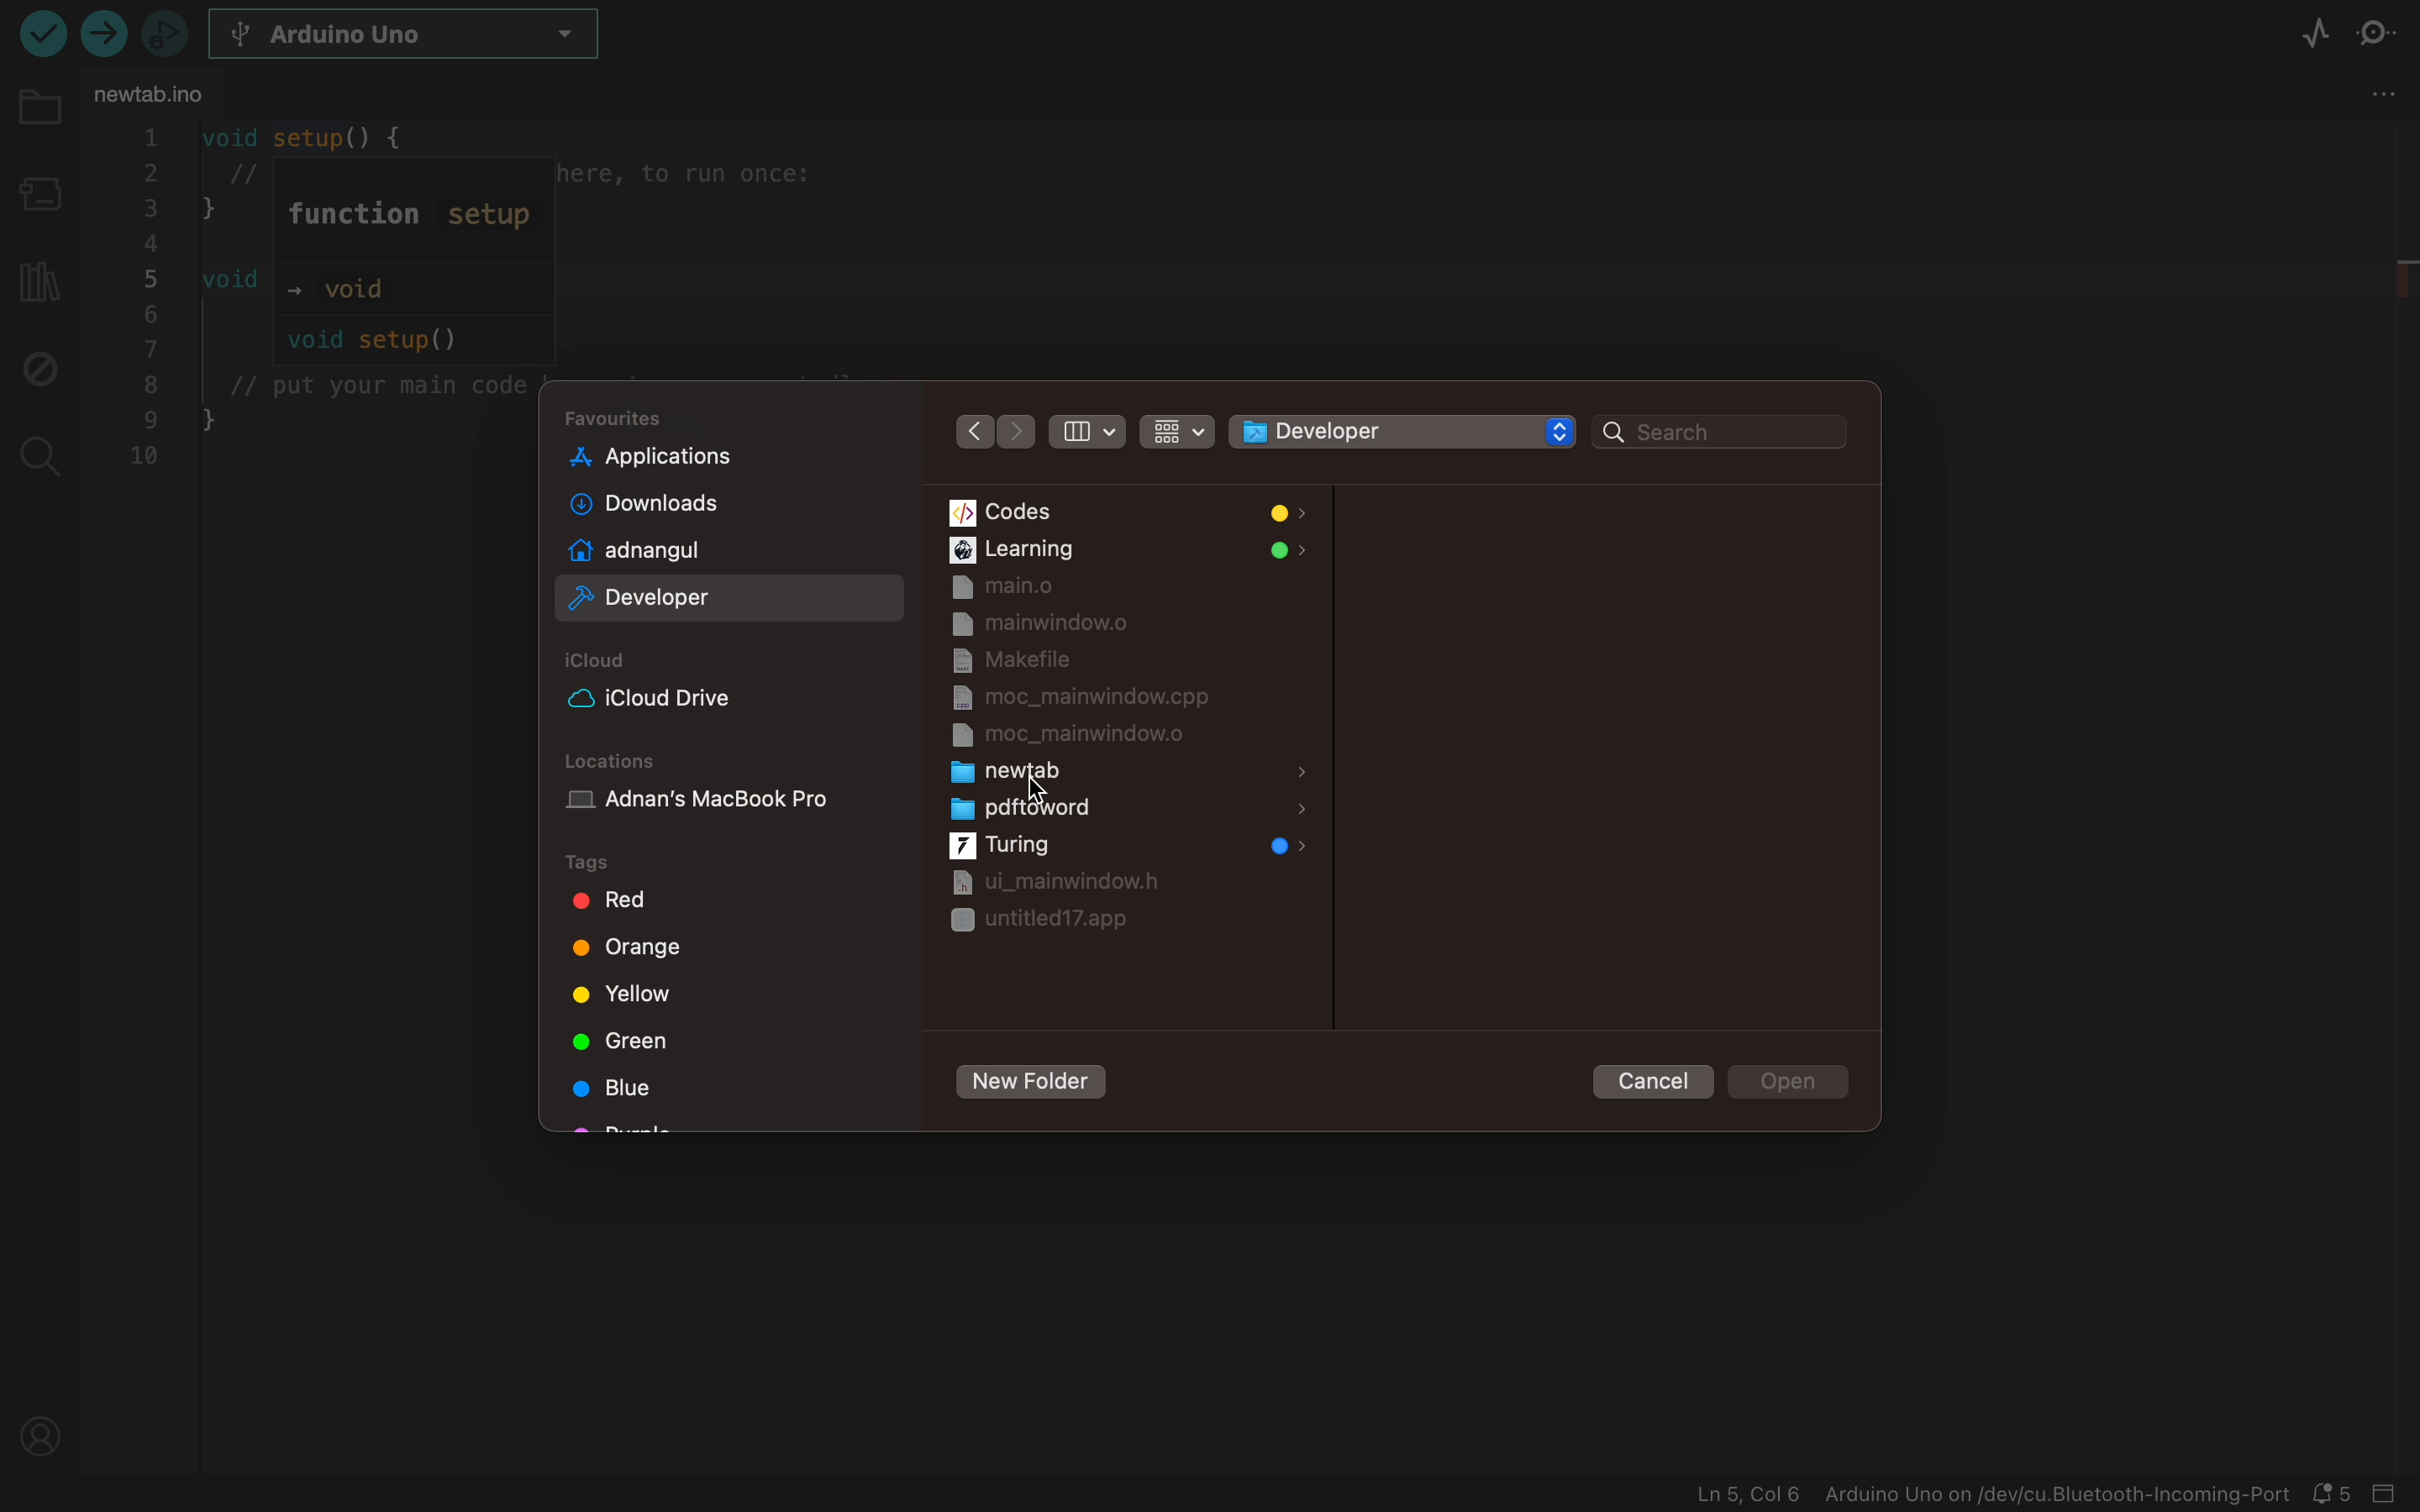 The image size is (2420, 1512). What do you see at coordinates (635, 904) in the screenshot?
I see `tags` at bounding box center [635, 904].